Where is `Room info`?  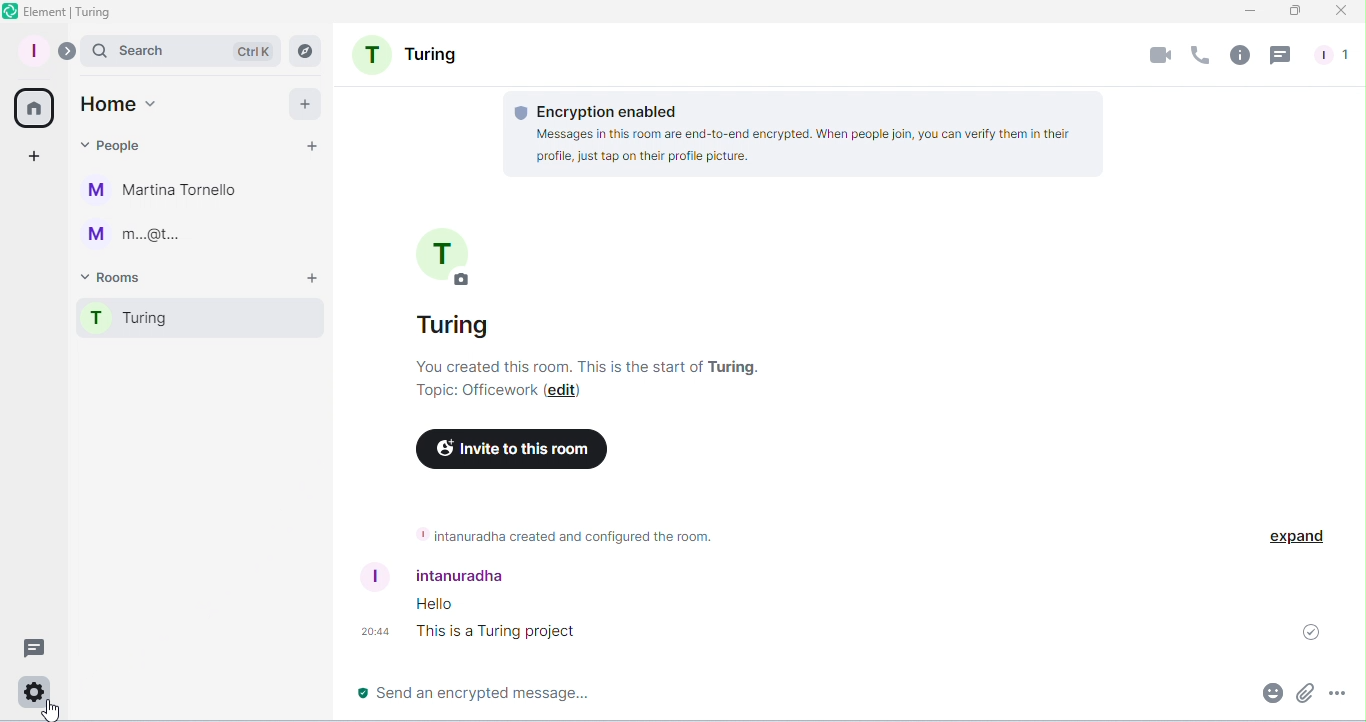
Room info is located at coordinates (1239, 58).